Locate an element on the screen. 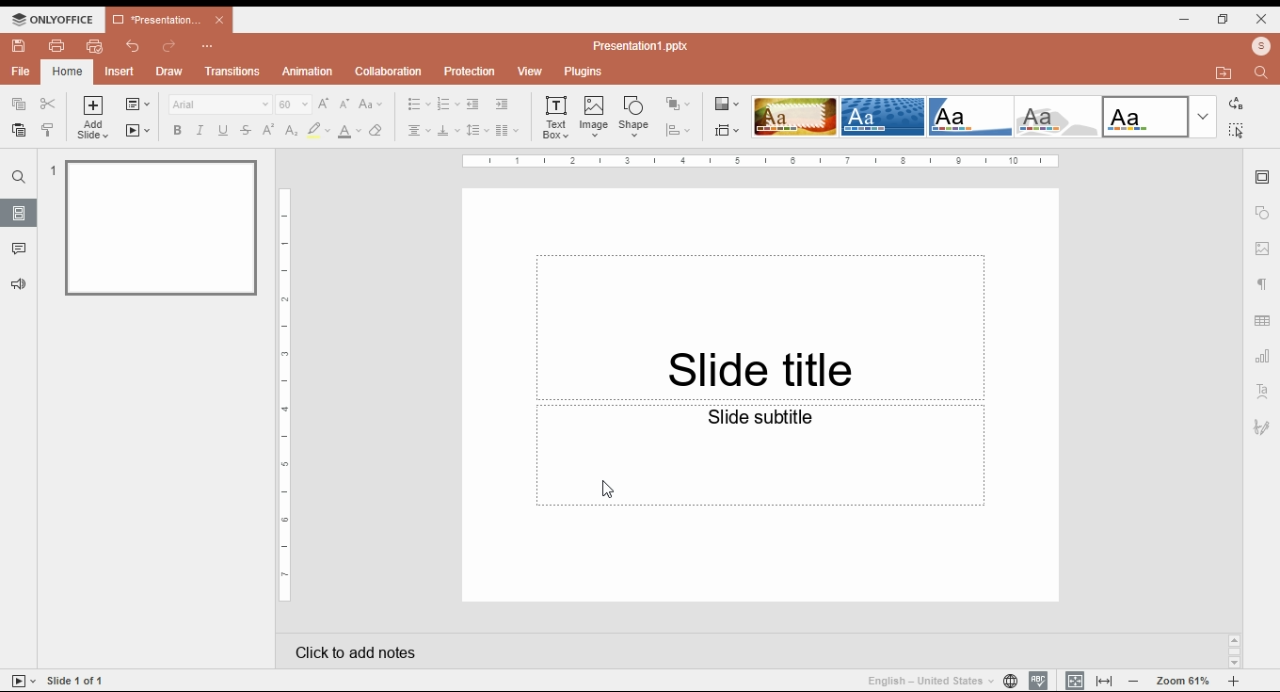  file is located at coordinates (21, 71).